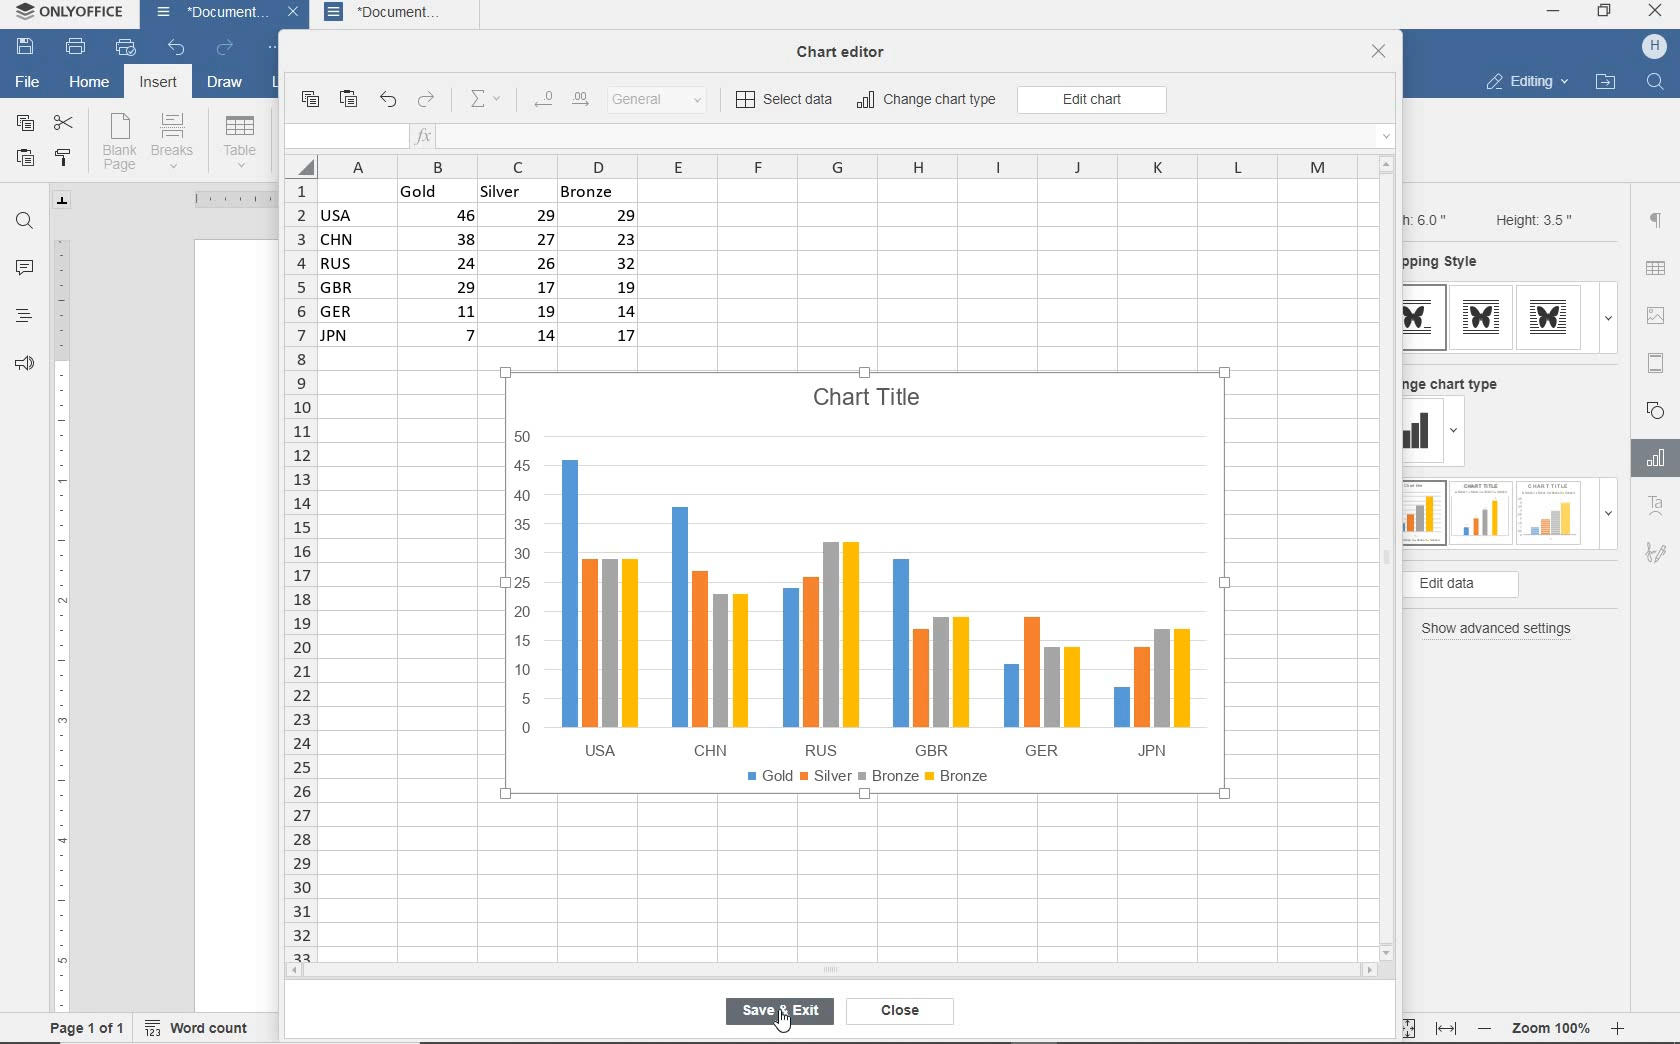 This screenshot has height=1044, width=1680. I want to click on Text Art Settings, so click(1654, 507).